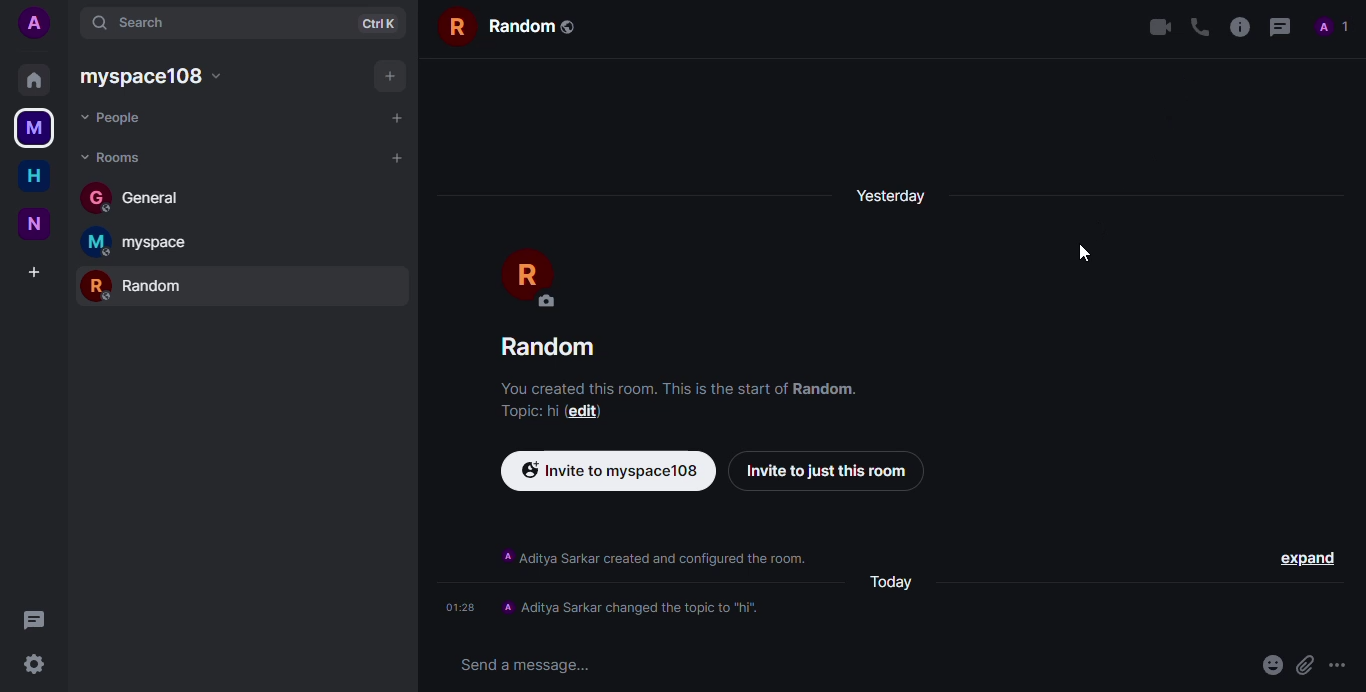 The image size is (1366, 692). Describe the element at coordinates (1302, 665) in the screenshot. I see `attach` at that location.